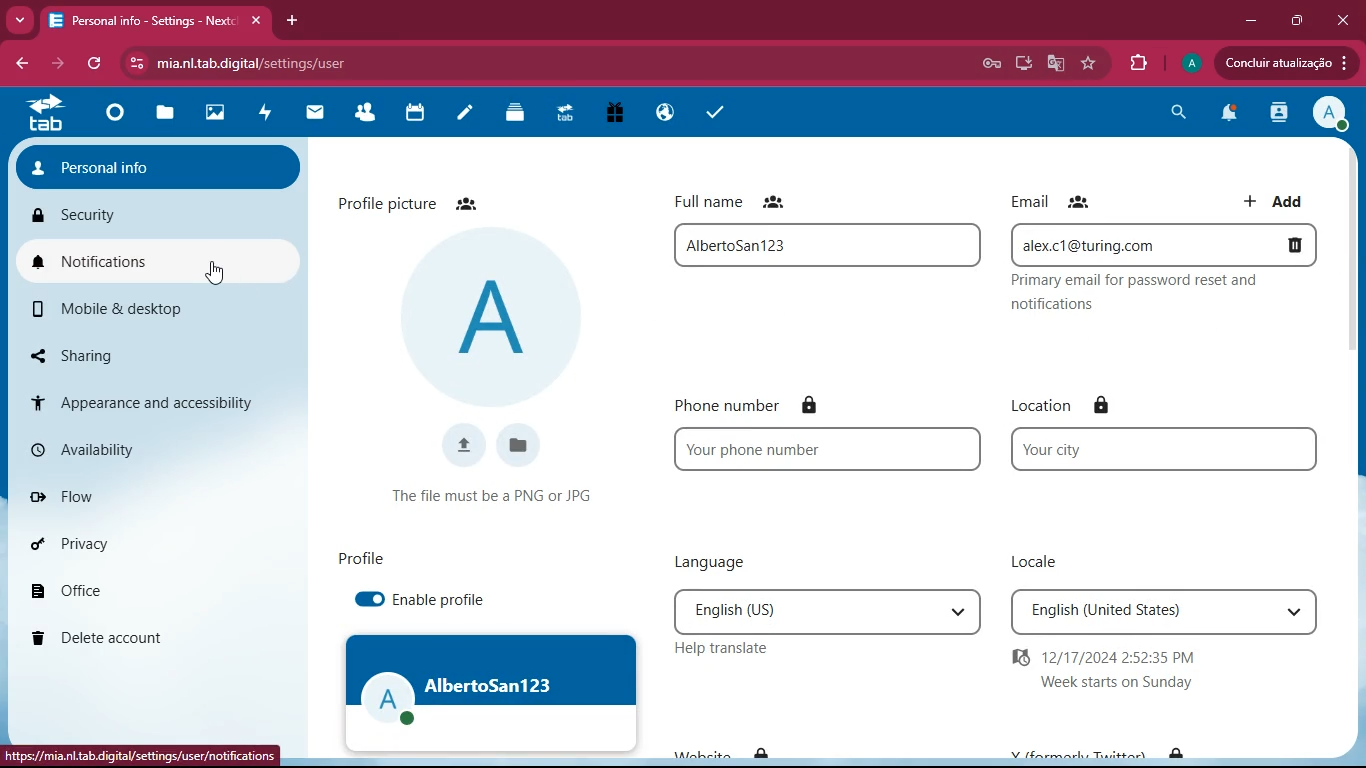  Describe the element at coordinates (125, 308) in the screenshot. I see `mobile` at that location.